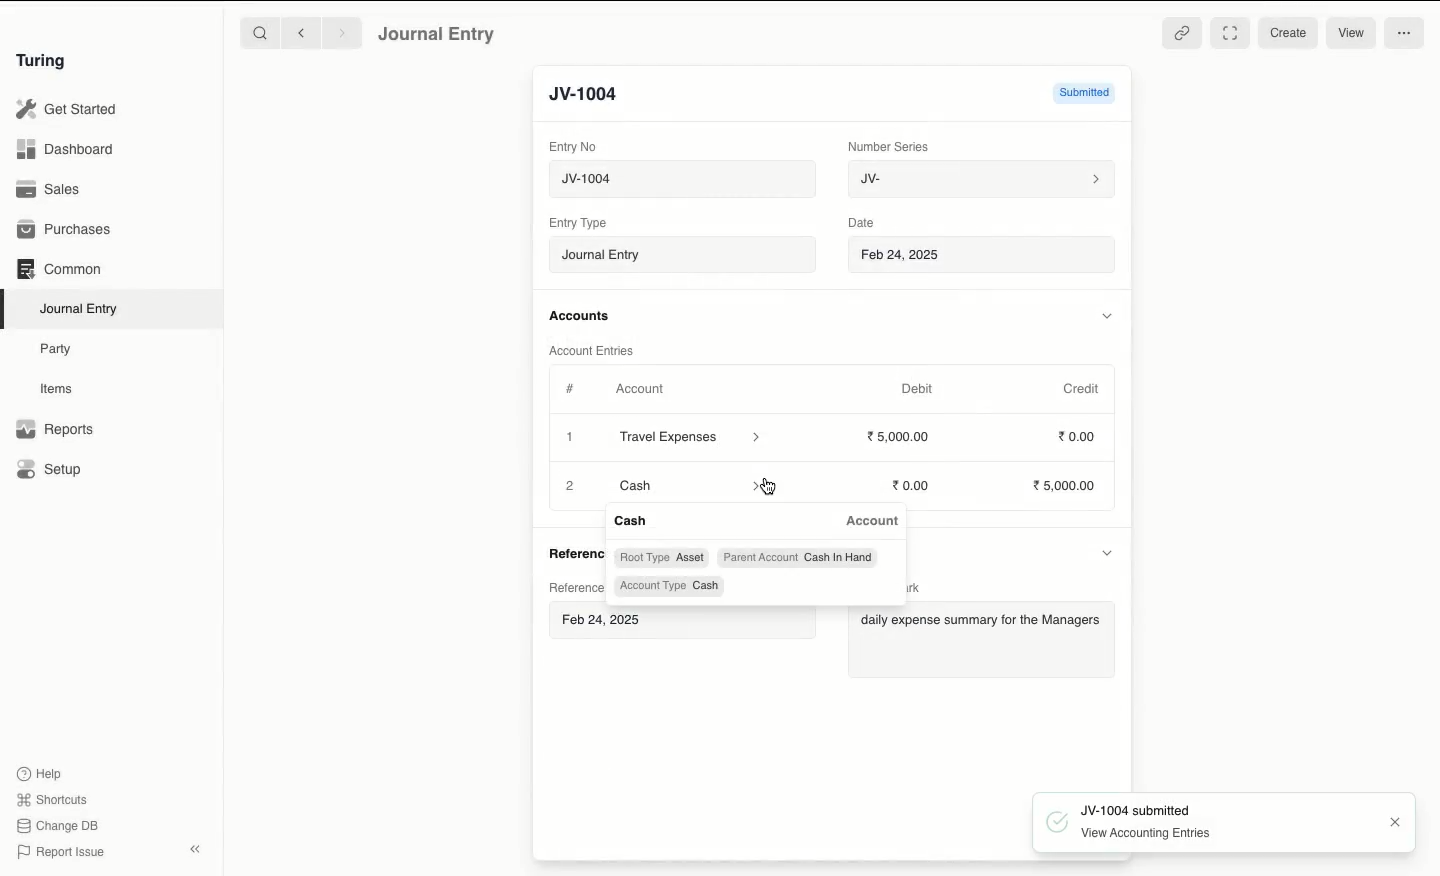  Describe the element at coordinates (1406, 32) in the screenshot. I see `More options` at that location.